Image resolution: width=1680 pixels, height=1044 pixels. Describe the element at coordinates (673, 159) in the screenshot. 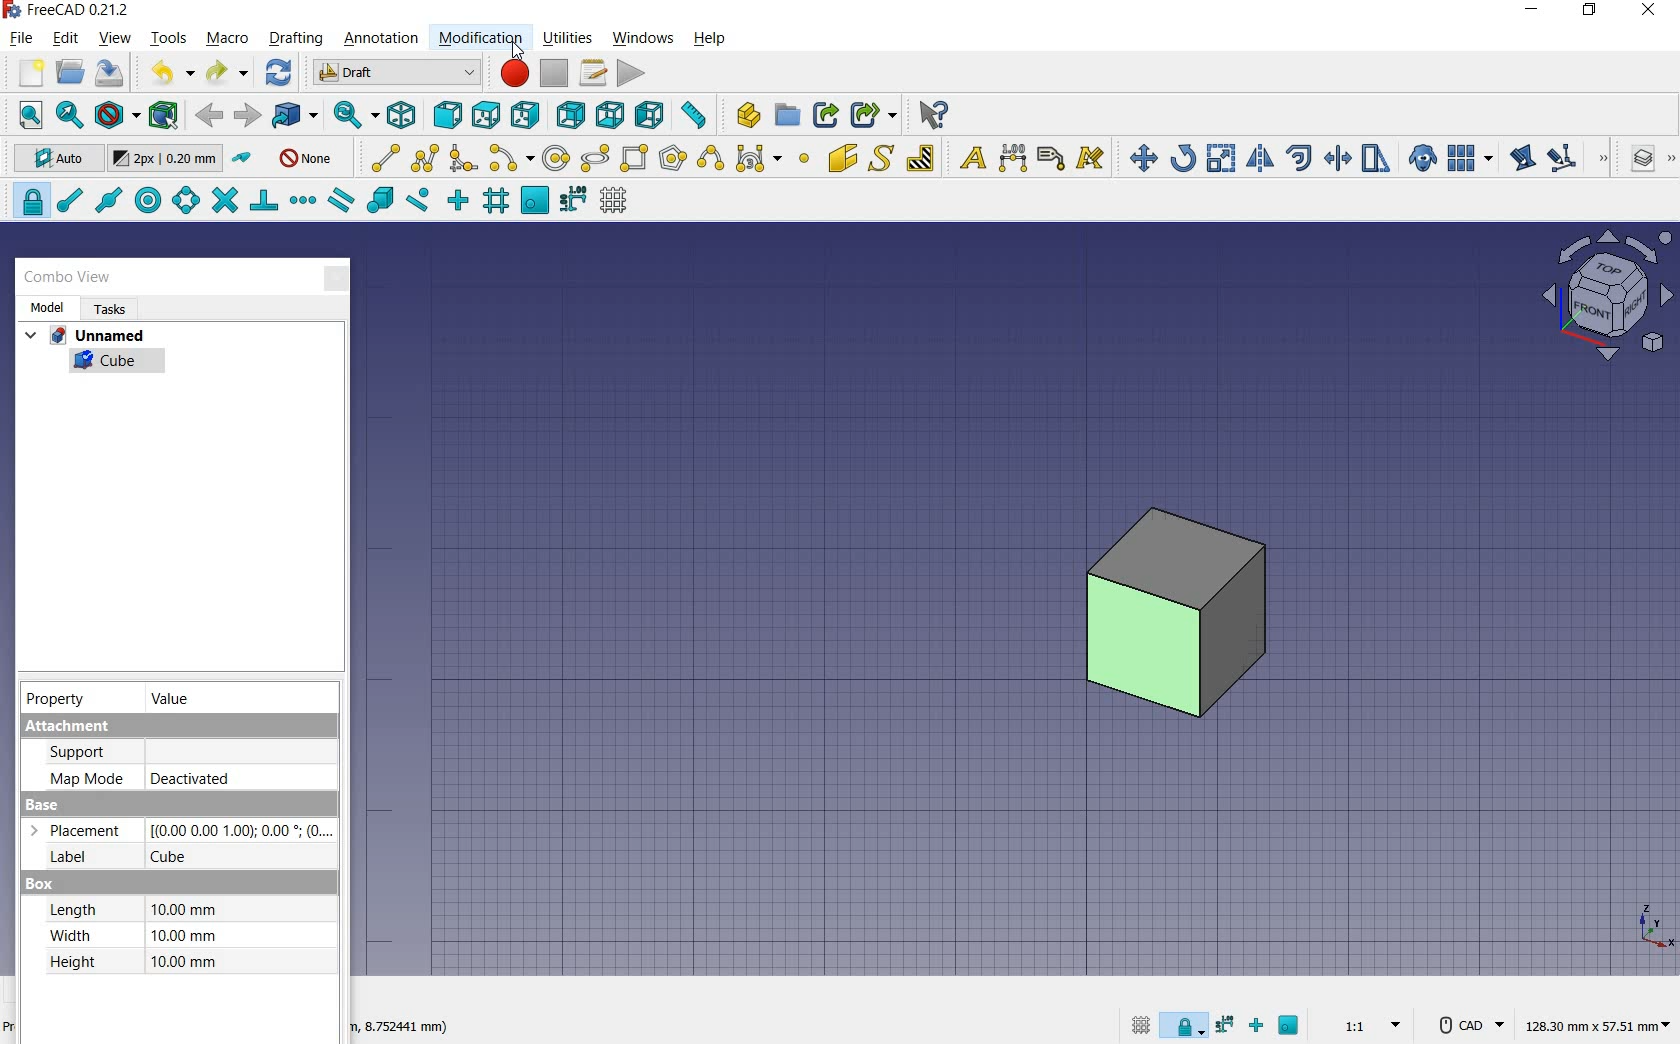

I see `polygon` at that location.